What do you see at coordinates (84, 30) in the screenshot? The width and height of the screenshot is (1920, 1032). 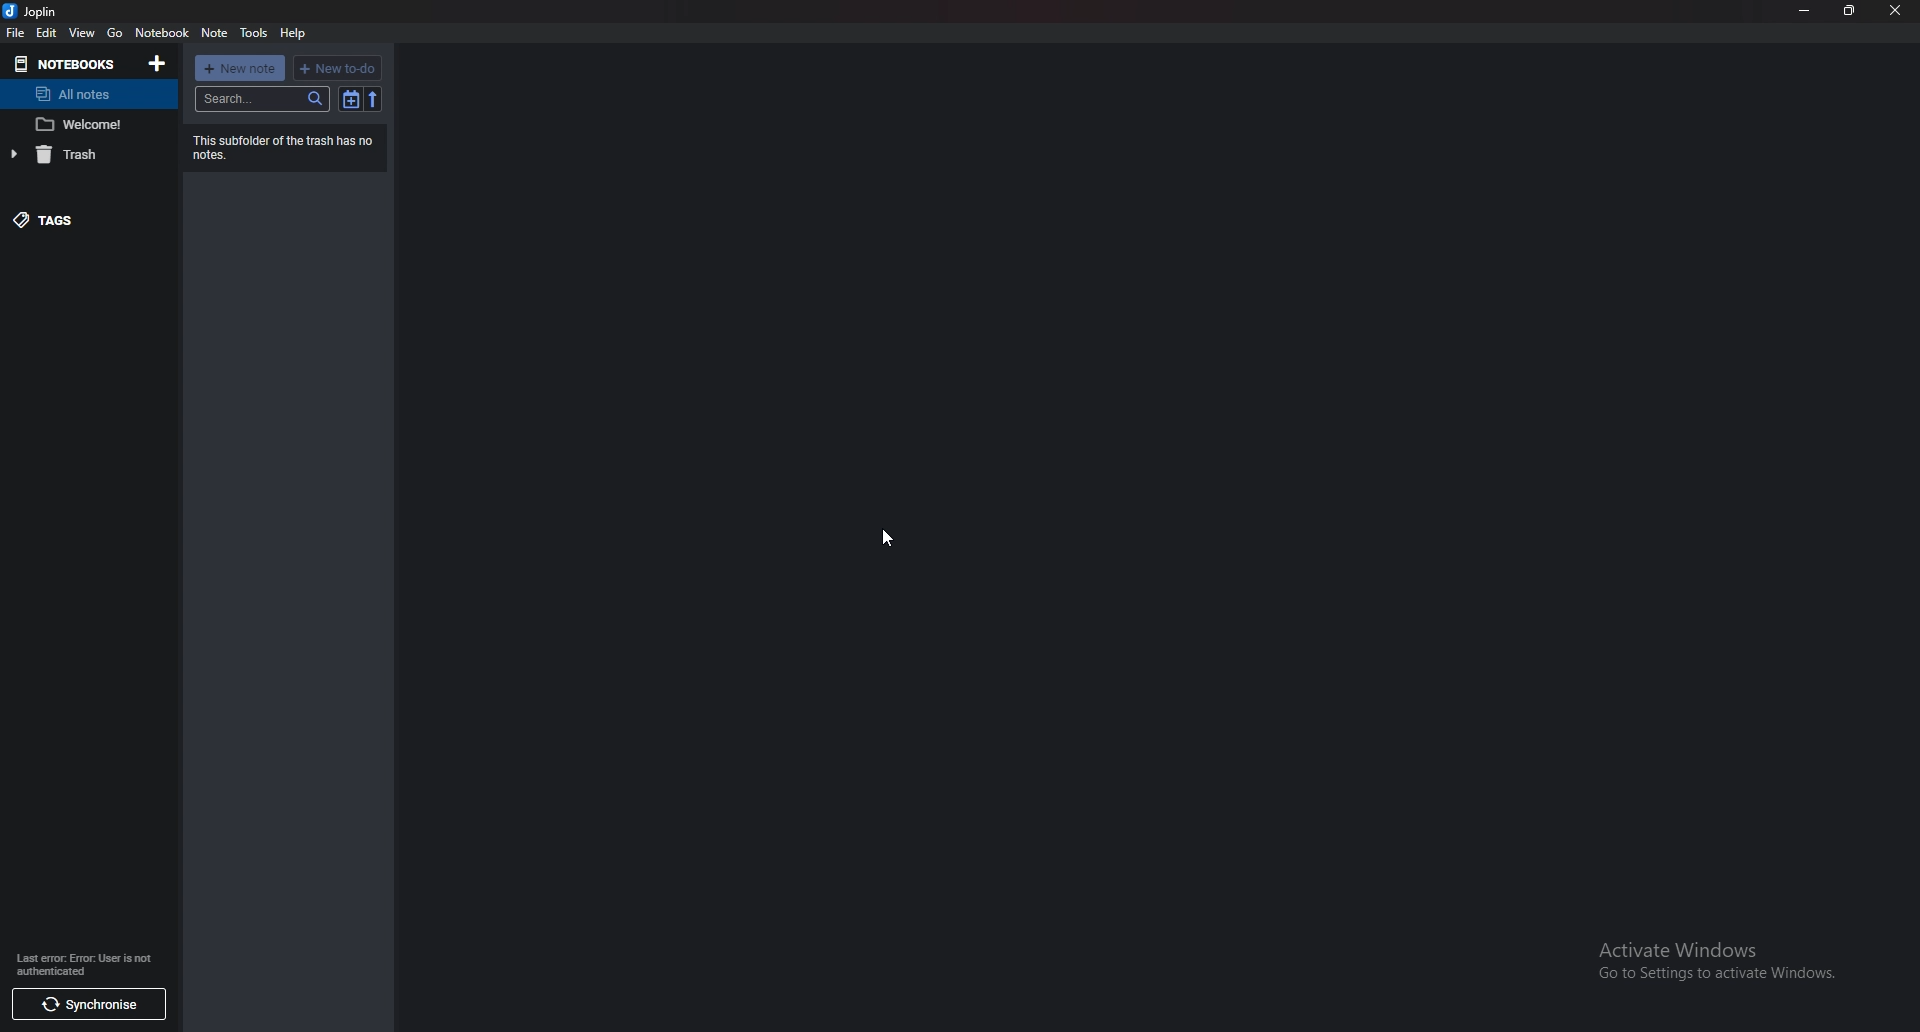 I see `view` at bounding box center [84, 30].